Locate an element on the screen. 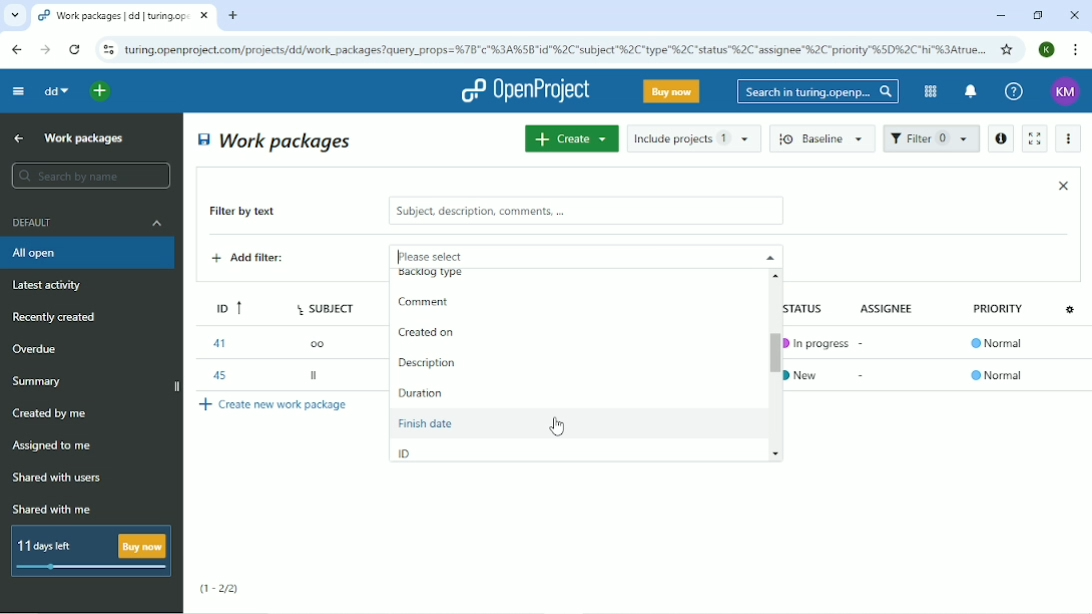 This screenshot has width=1092, height=614. Modules is located at coordinates (928, 91).